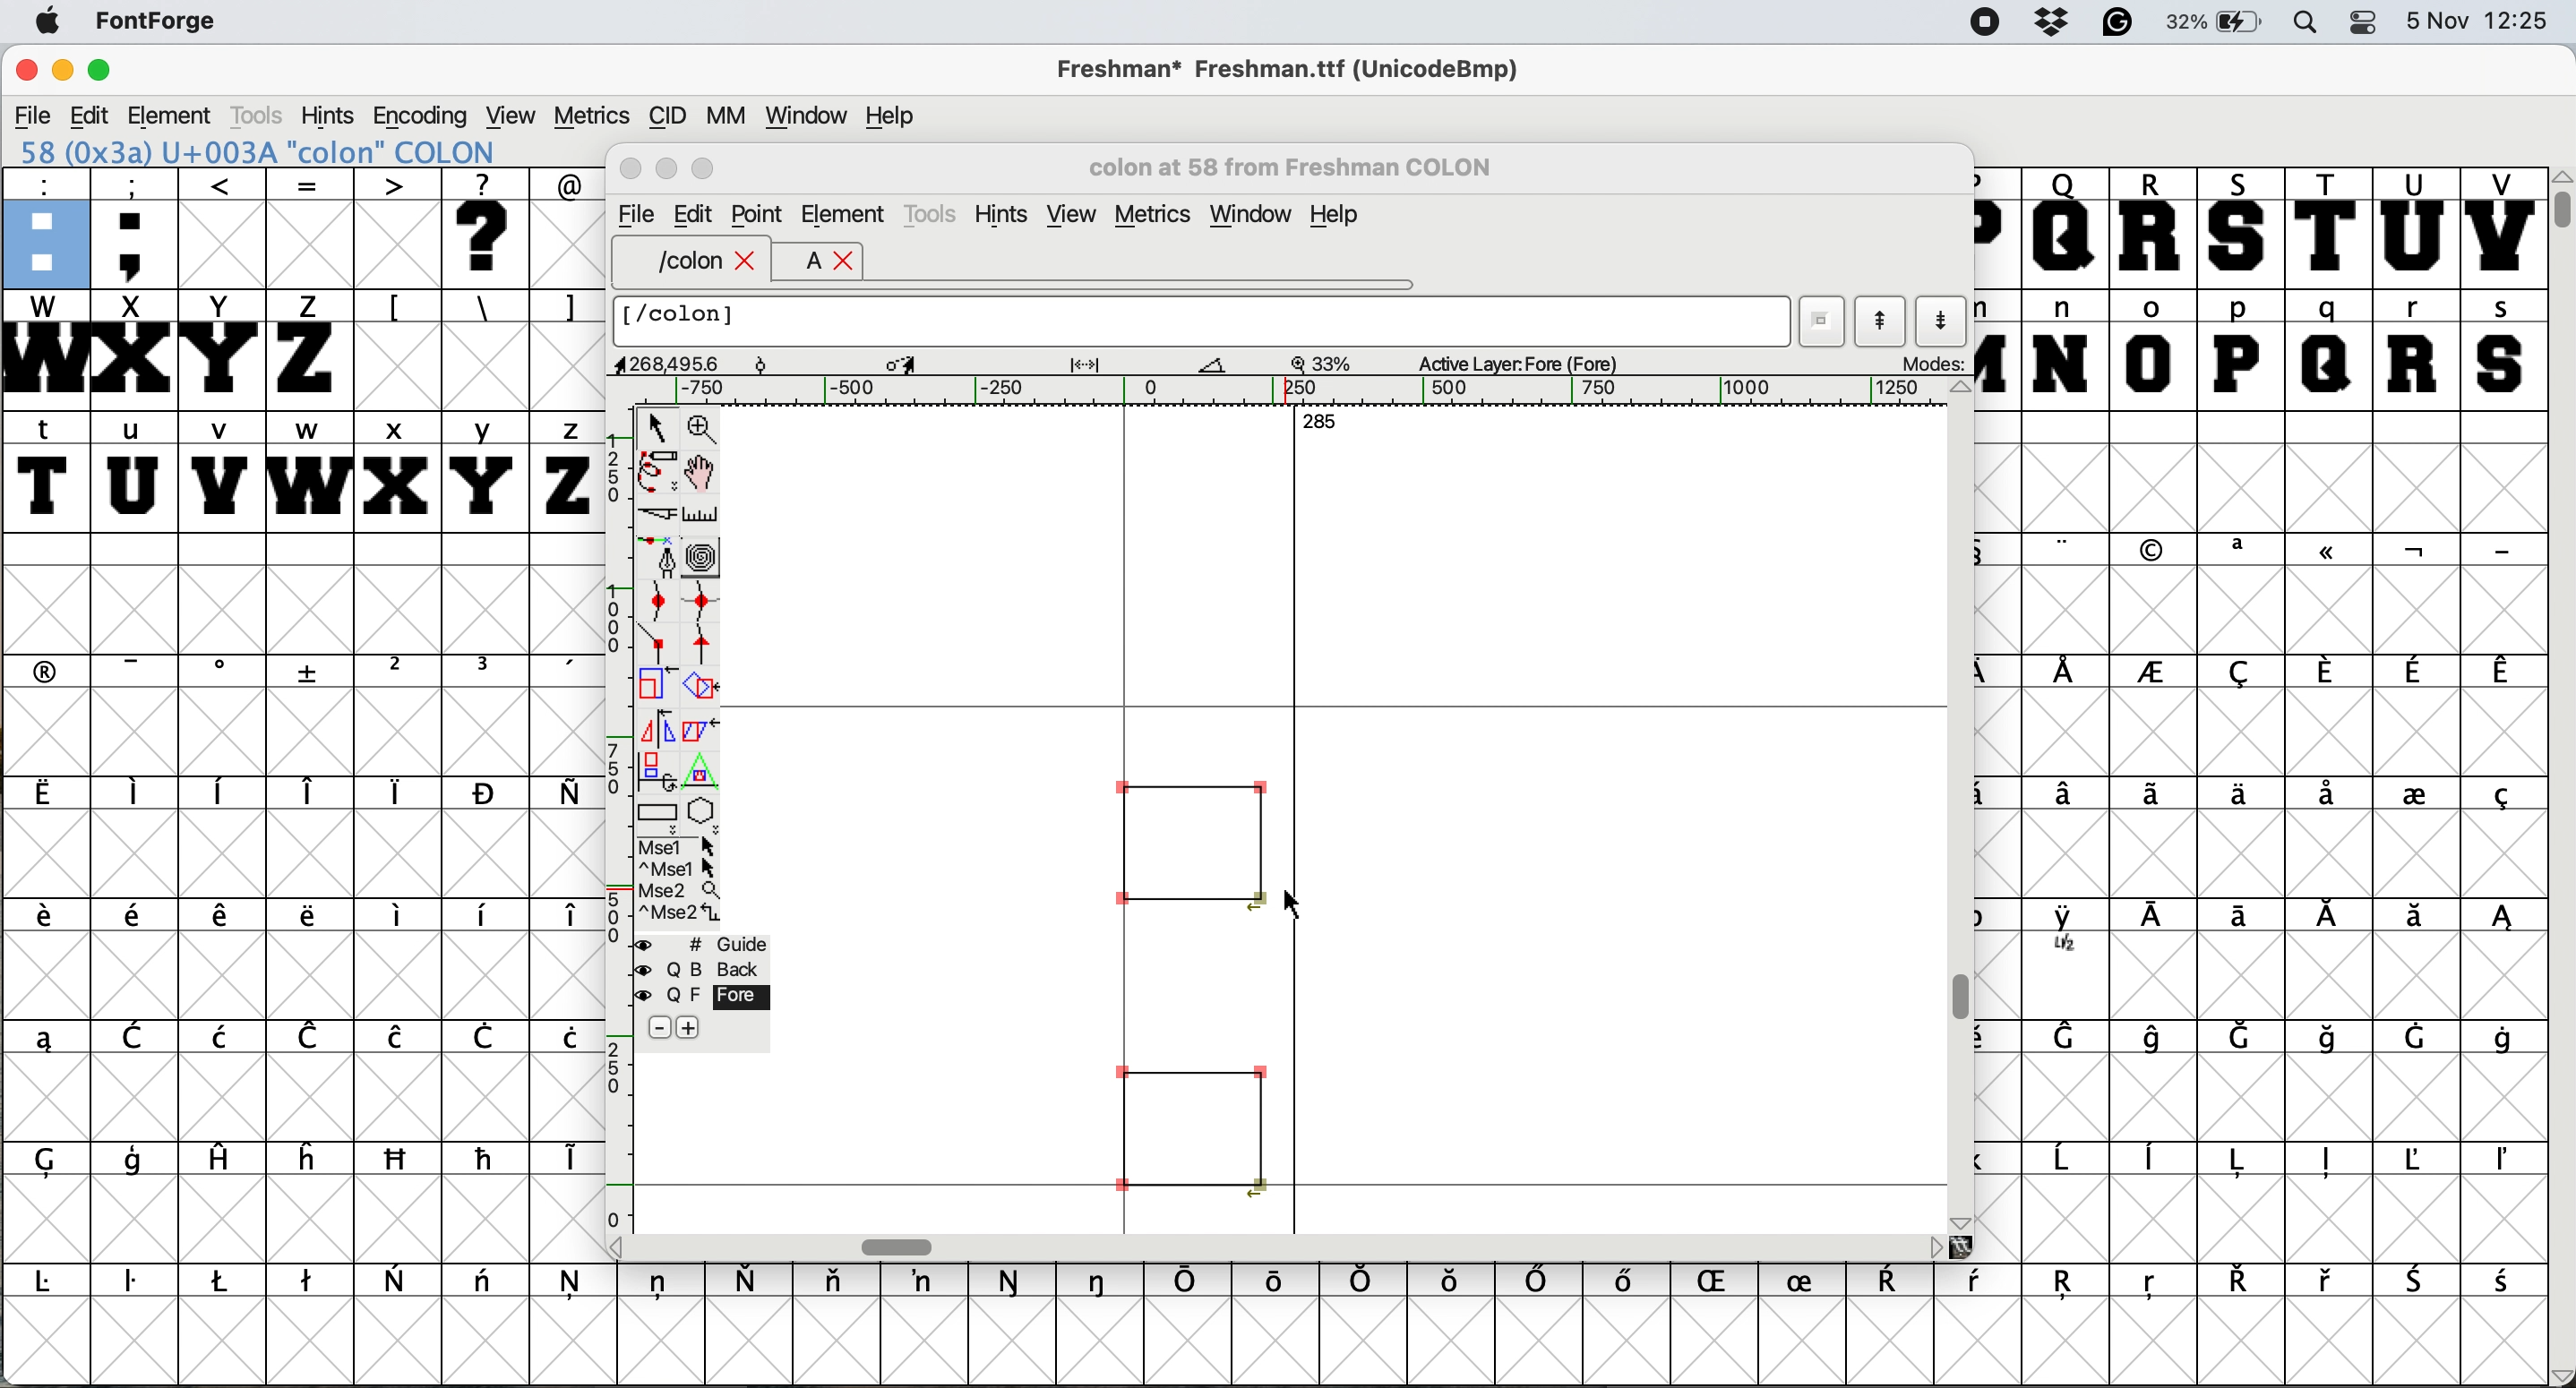  What do you see at coordinates (2242, 671) in the screenshot?
I see `symbol` at bounding box center [2242, 671].